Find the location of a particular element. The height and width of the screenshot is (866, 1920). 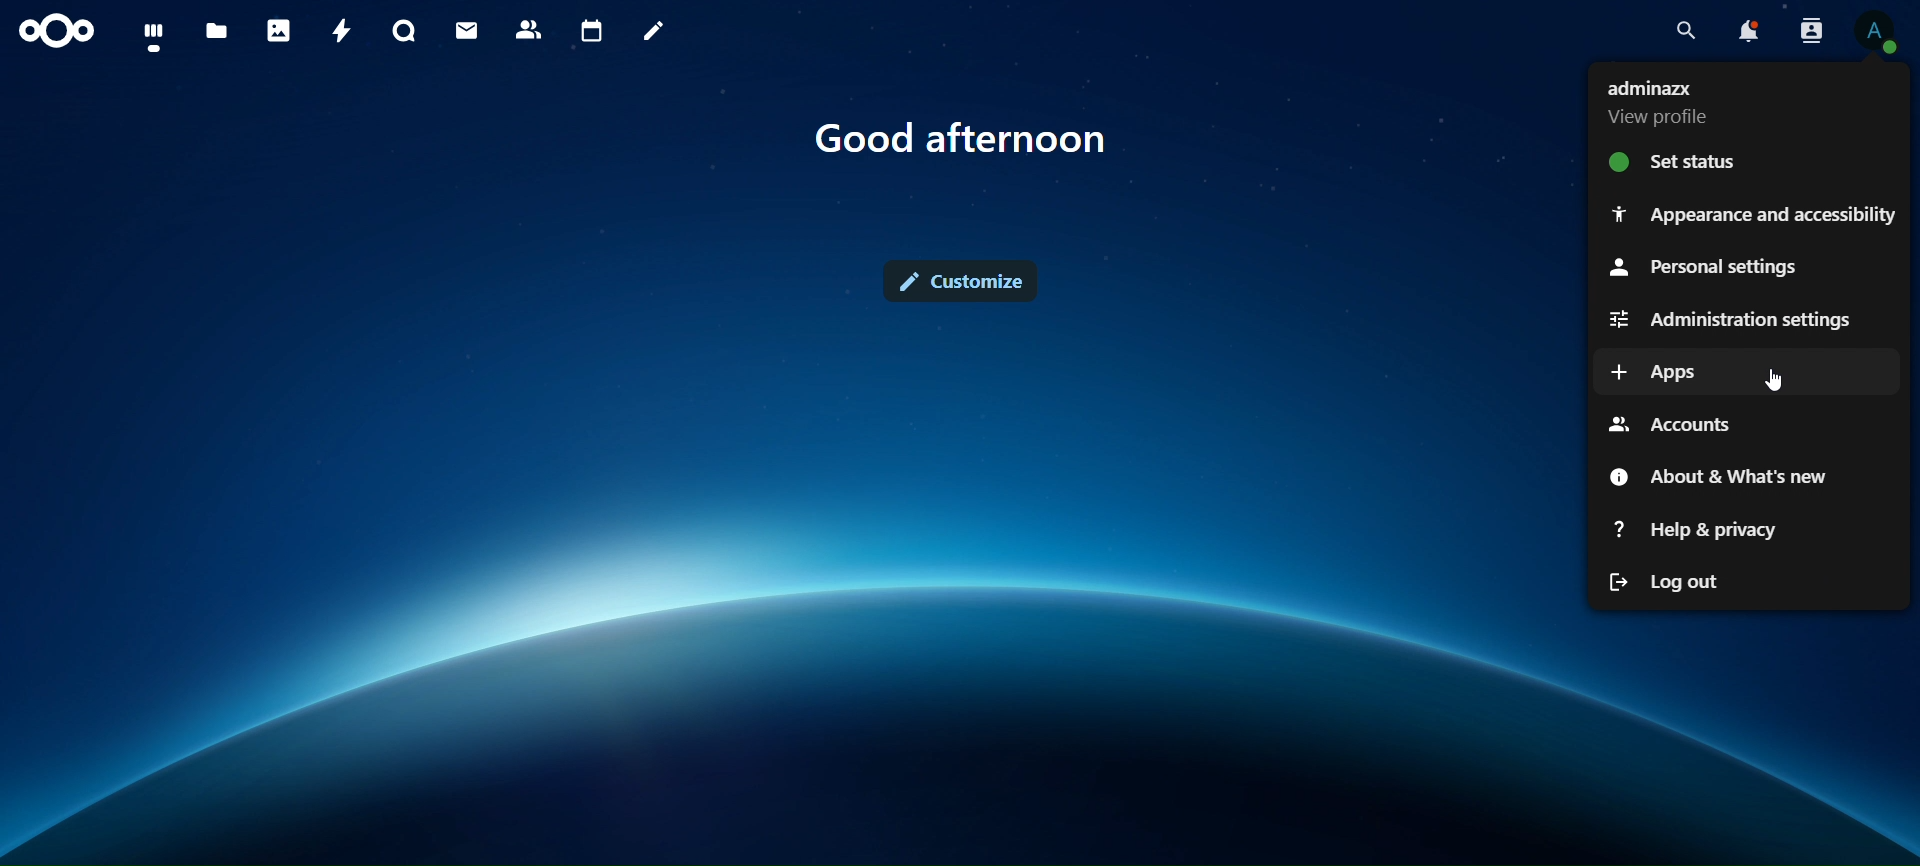

icon is located at coordinates (53, 28).